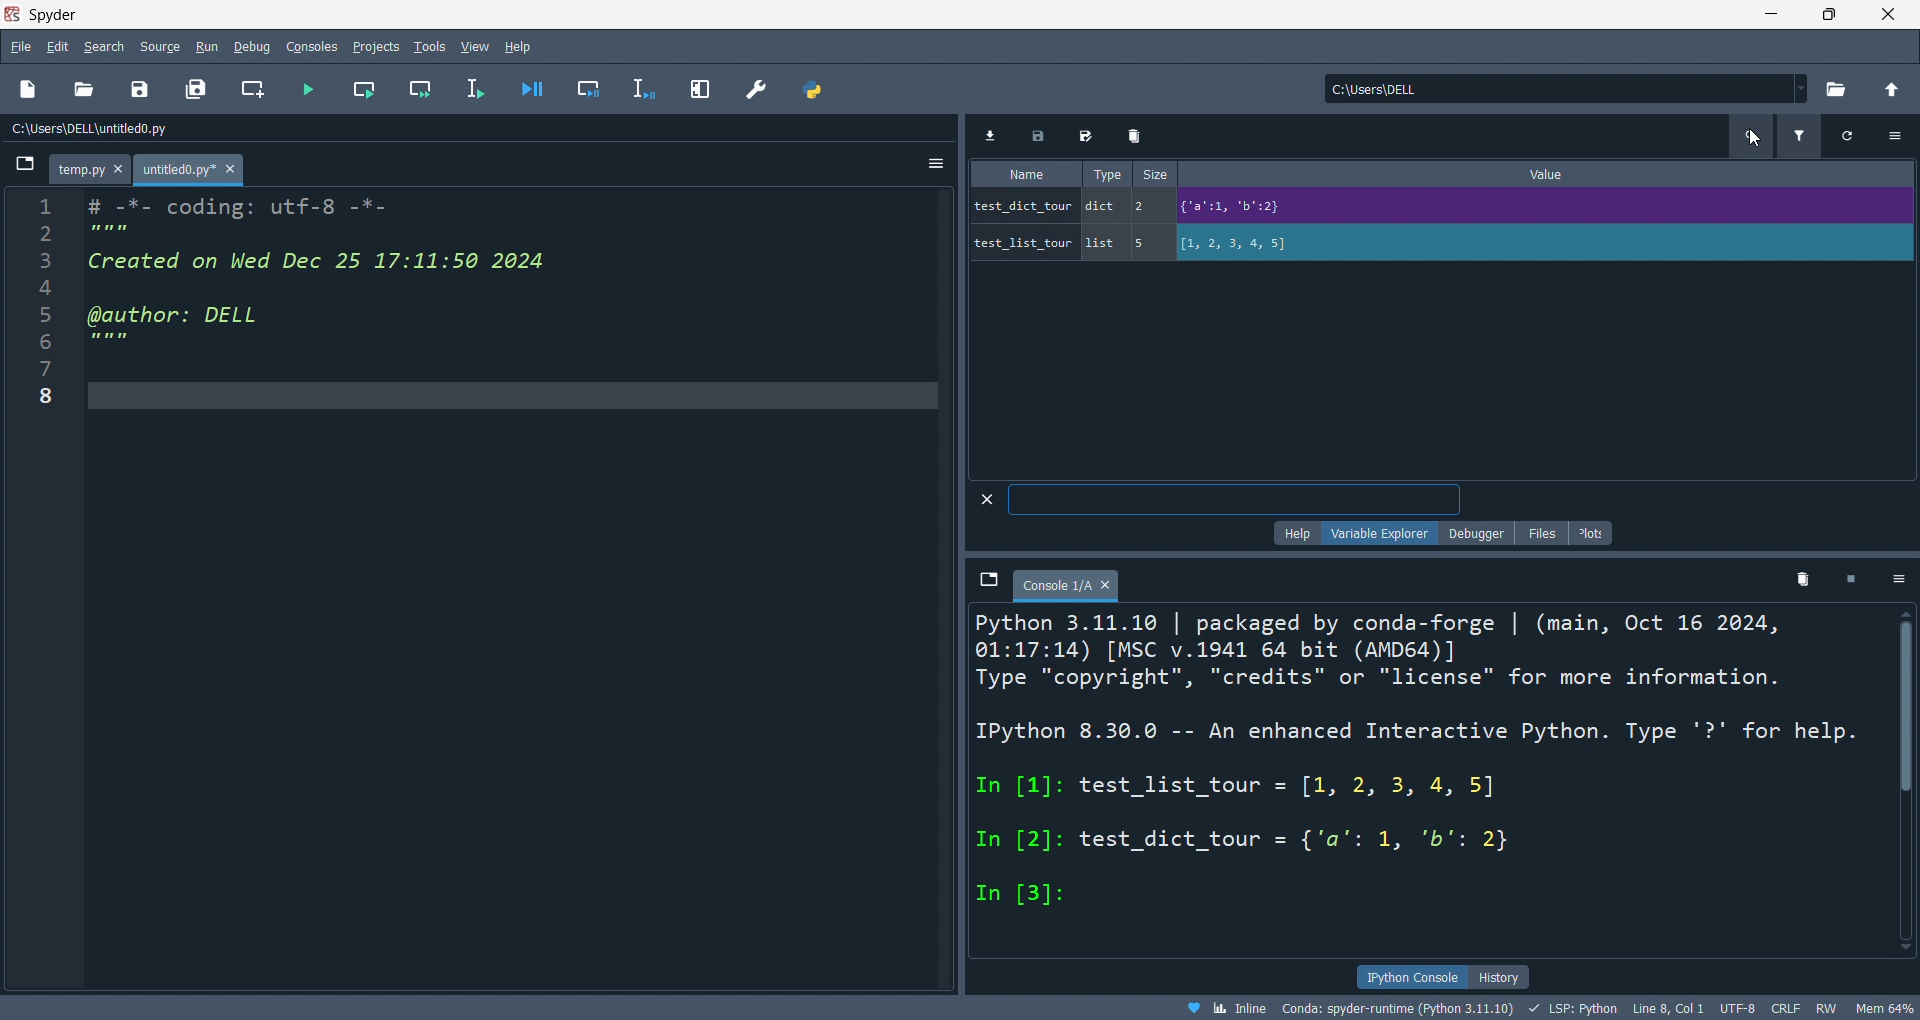  Describe the element at coordinates (1292, 534) in the screenshot. I see `hlep` at that location.